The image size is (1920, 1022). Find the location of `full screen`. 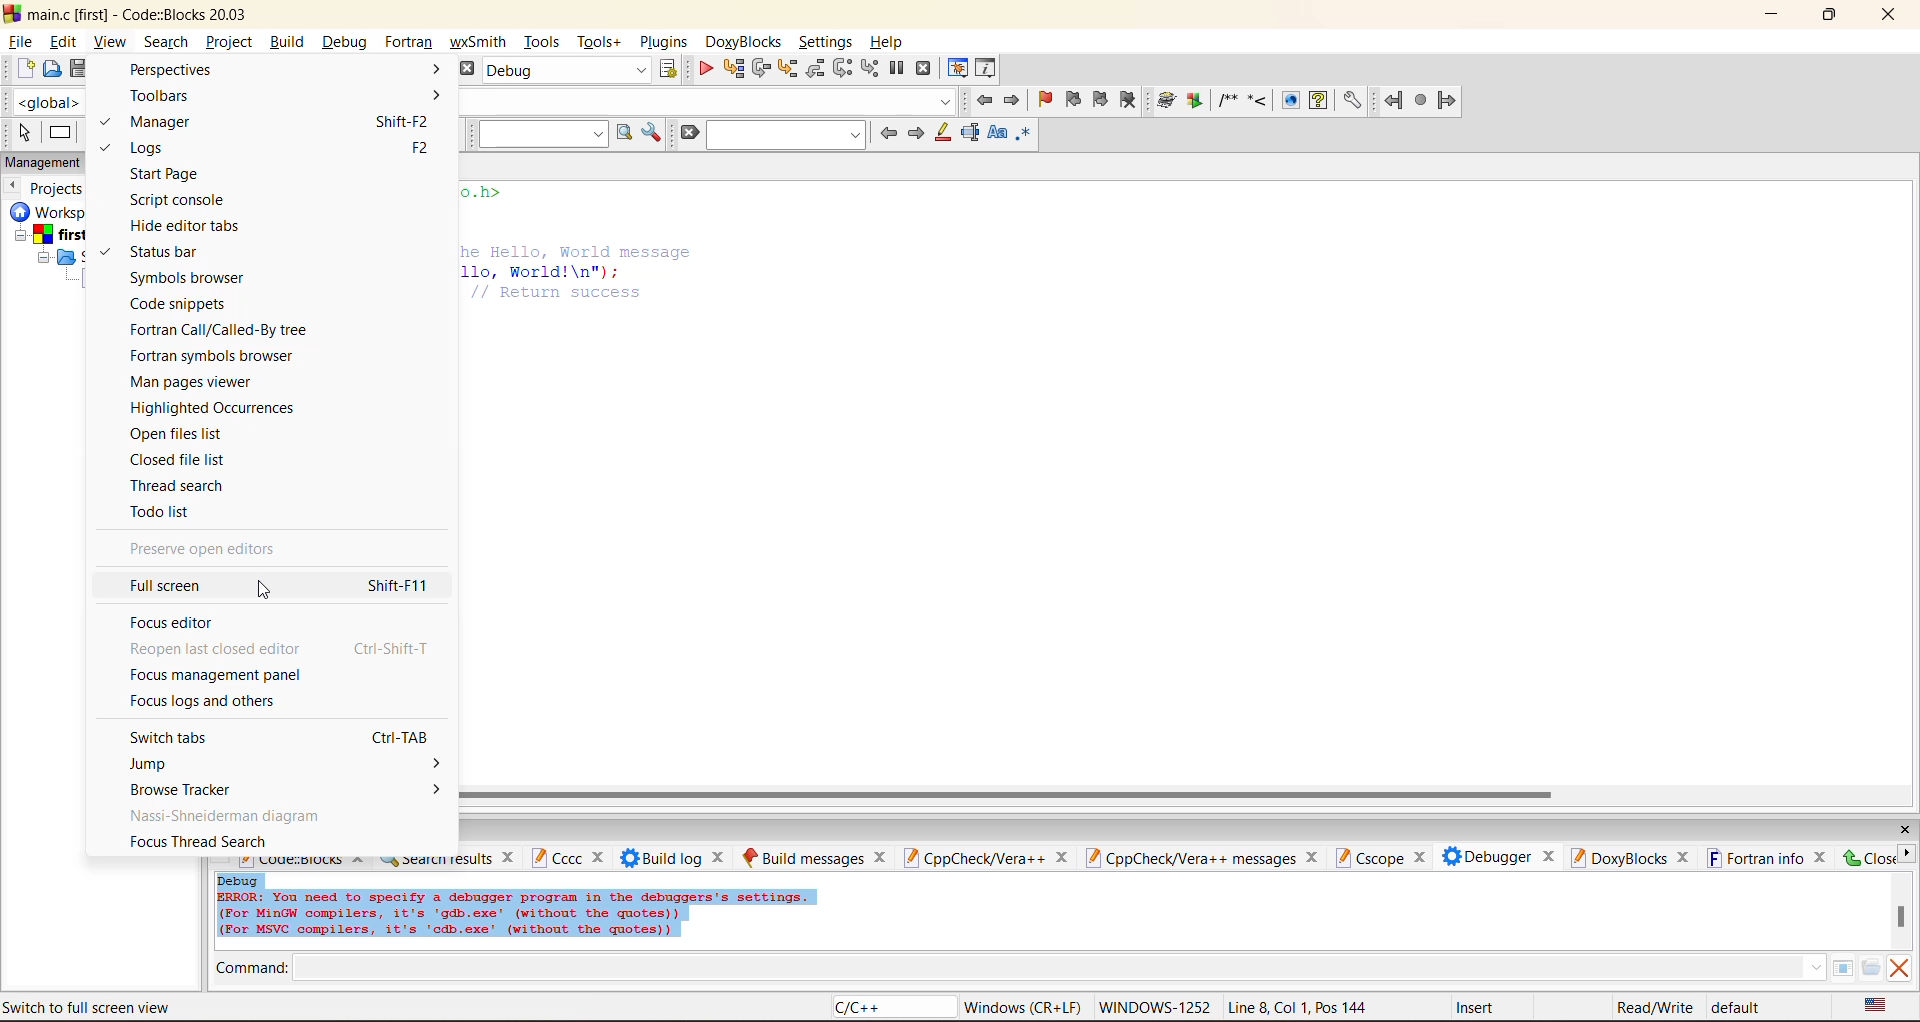

full screen is located at coordinates (277, 587).